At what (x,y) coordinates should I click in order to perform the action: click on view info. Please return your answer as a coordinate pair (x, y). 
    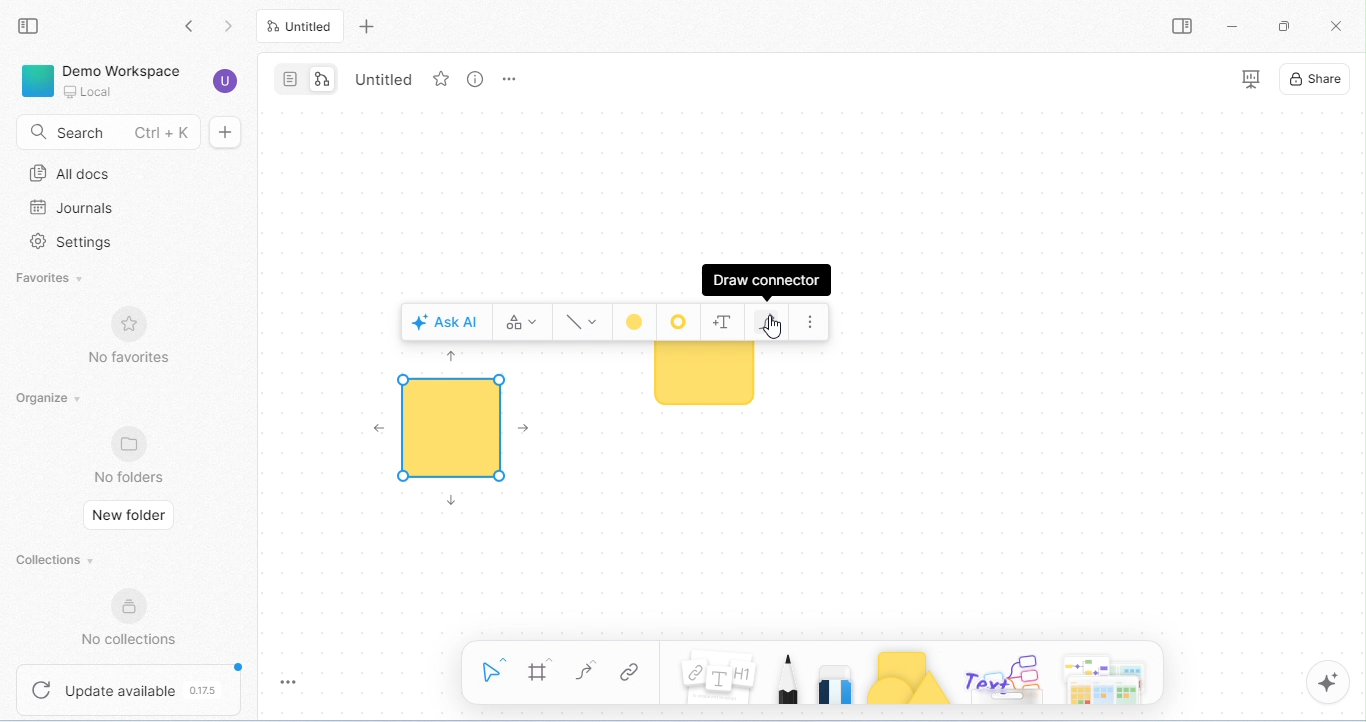
    Looking at the image, I should click on (476, 79).